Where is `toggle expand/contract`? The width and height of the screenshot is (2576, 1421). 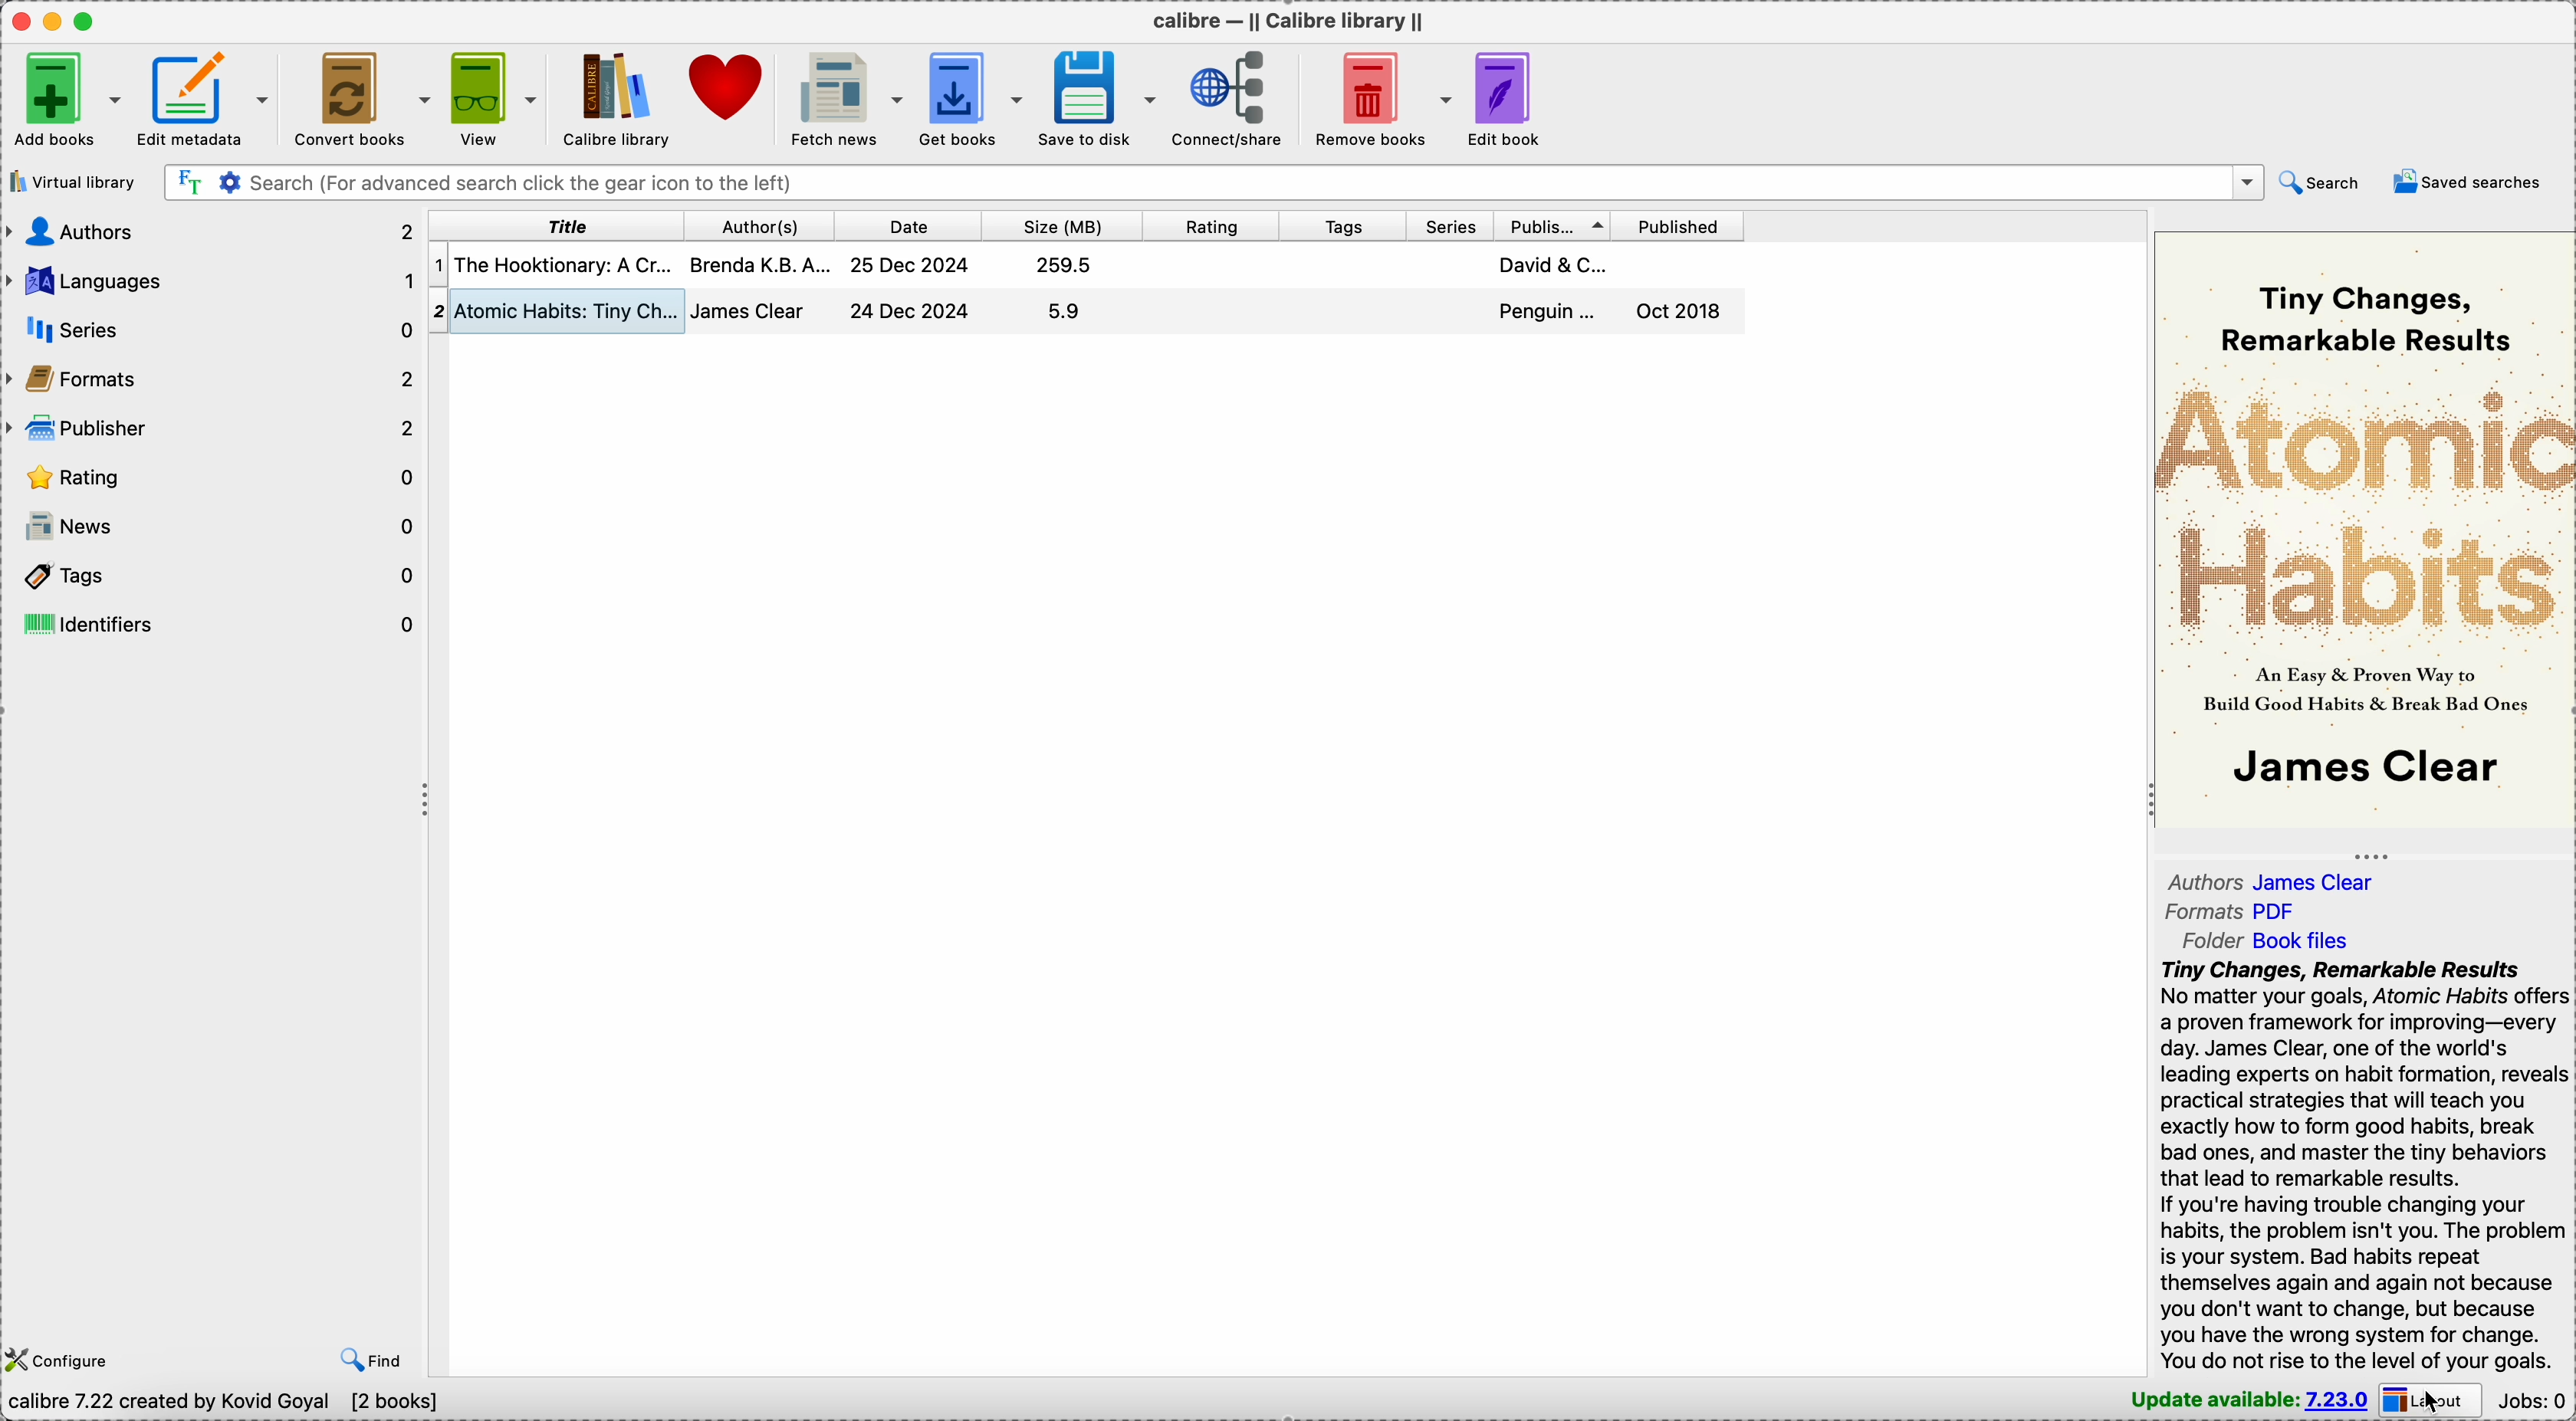
toggle expand/contract is located at coordinates (2369, 856).